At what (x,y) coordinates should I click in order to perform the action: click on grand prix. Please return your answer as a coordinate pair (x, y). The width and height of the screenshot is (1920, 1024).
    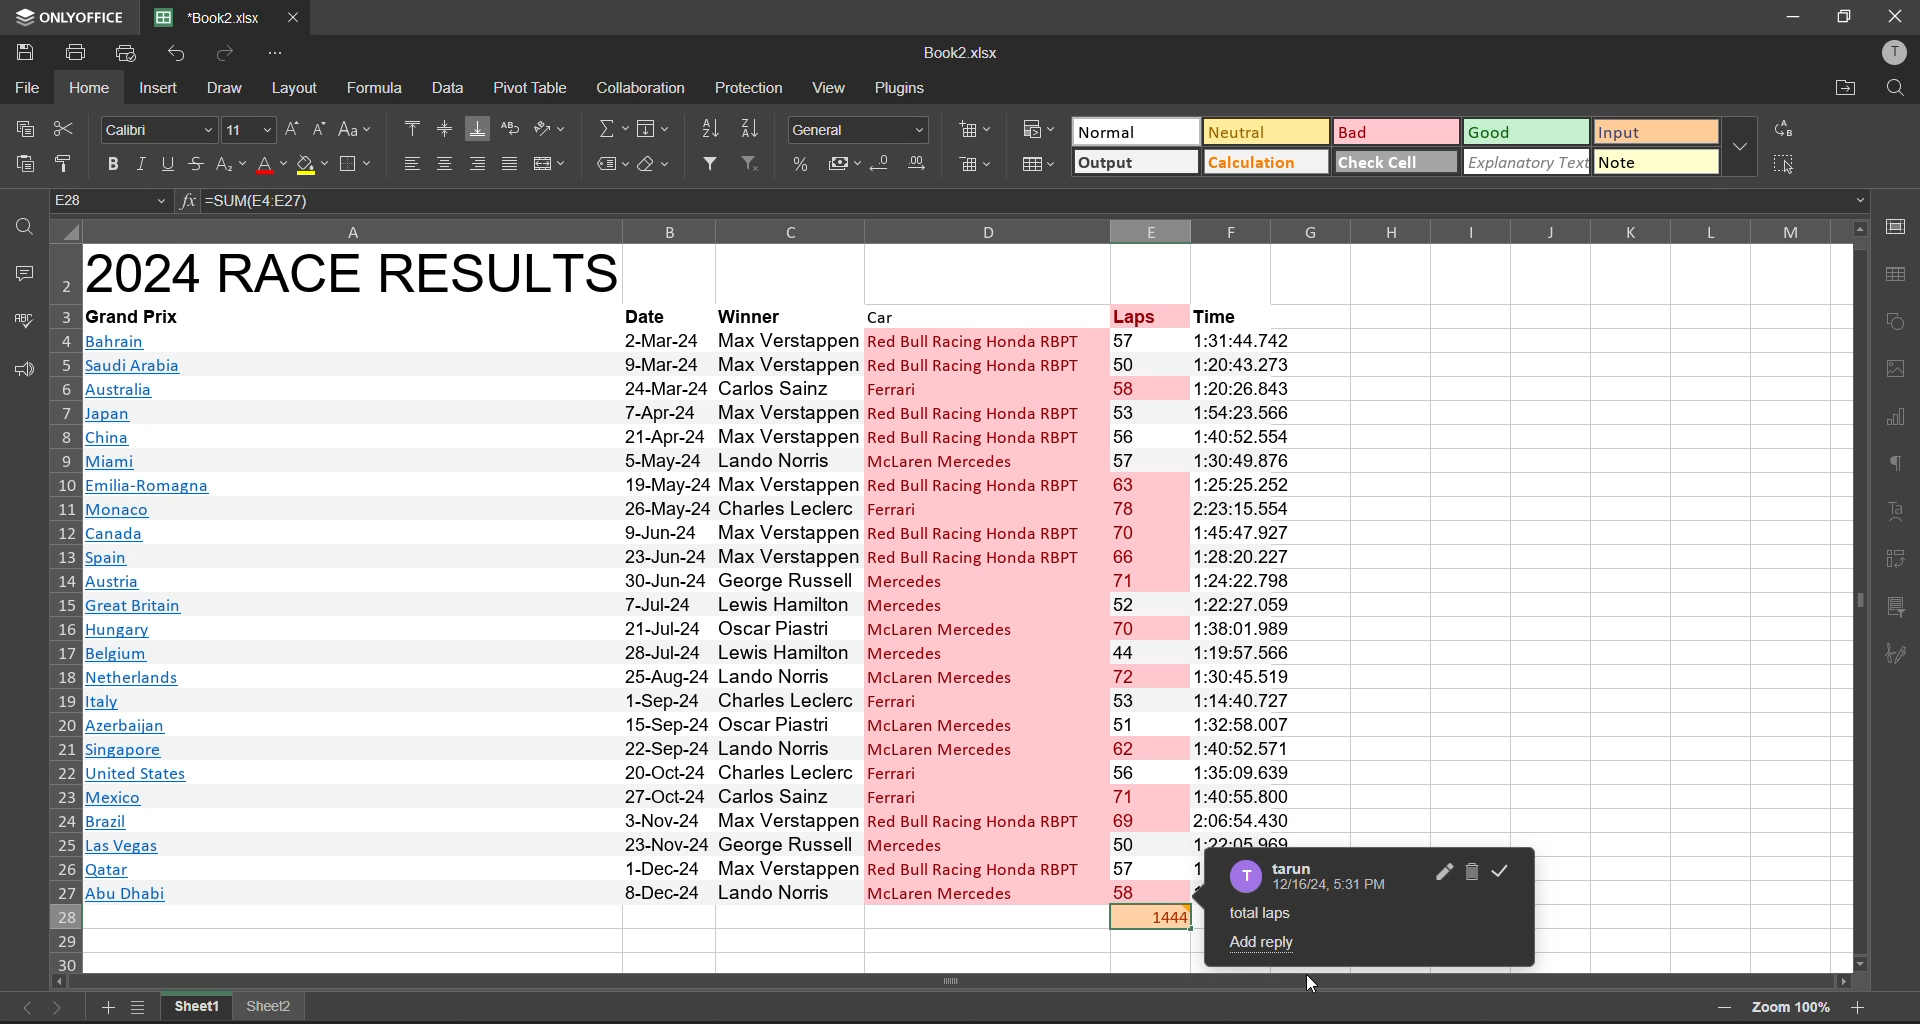
    Looking at the image, I should click on (135, 315).